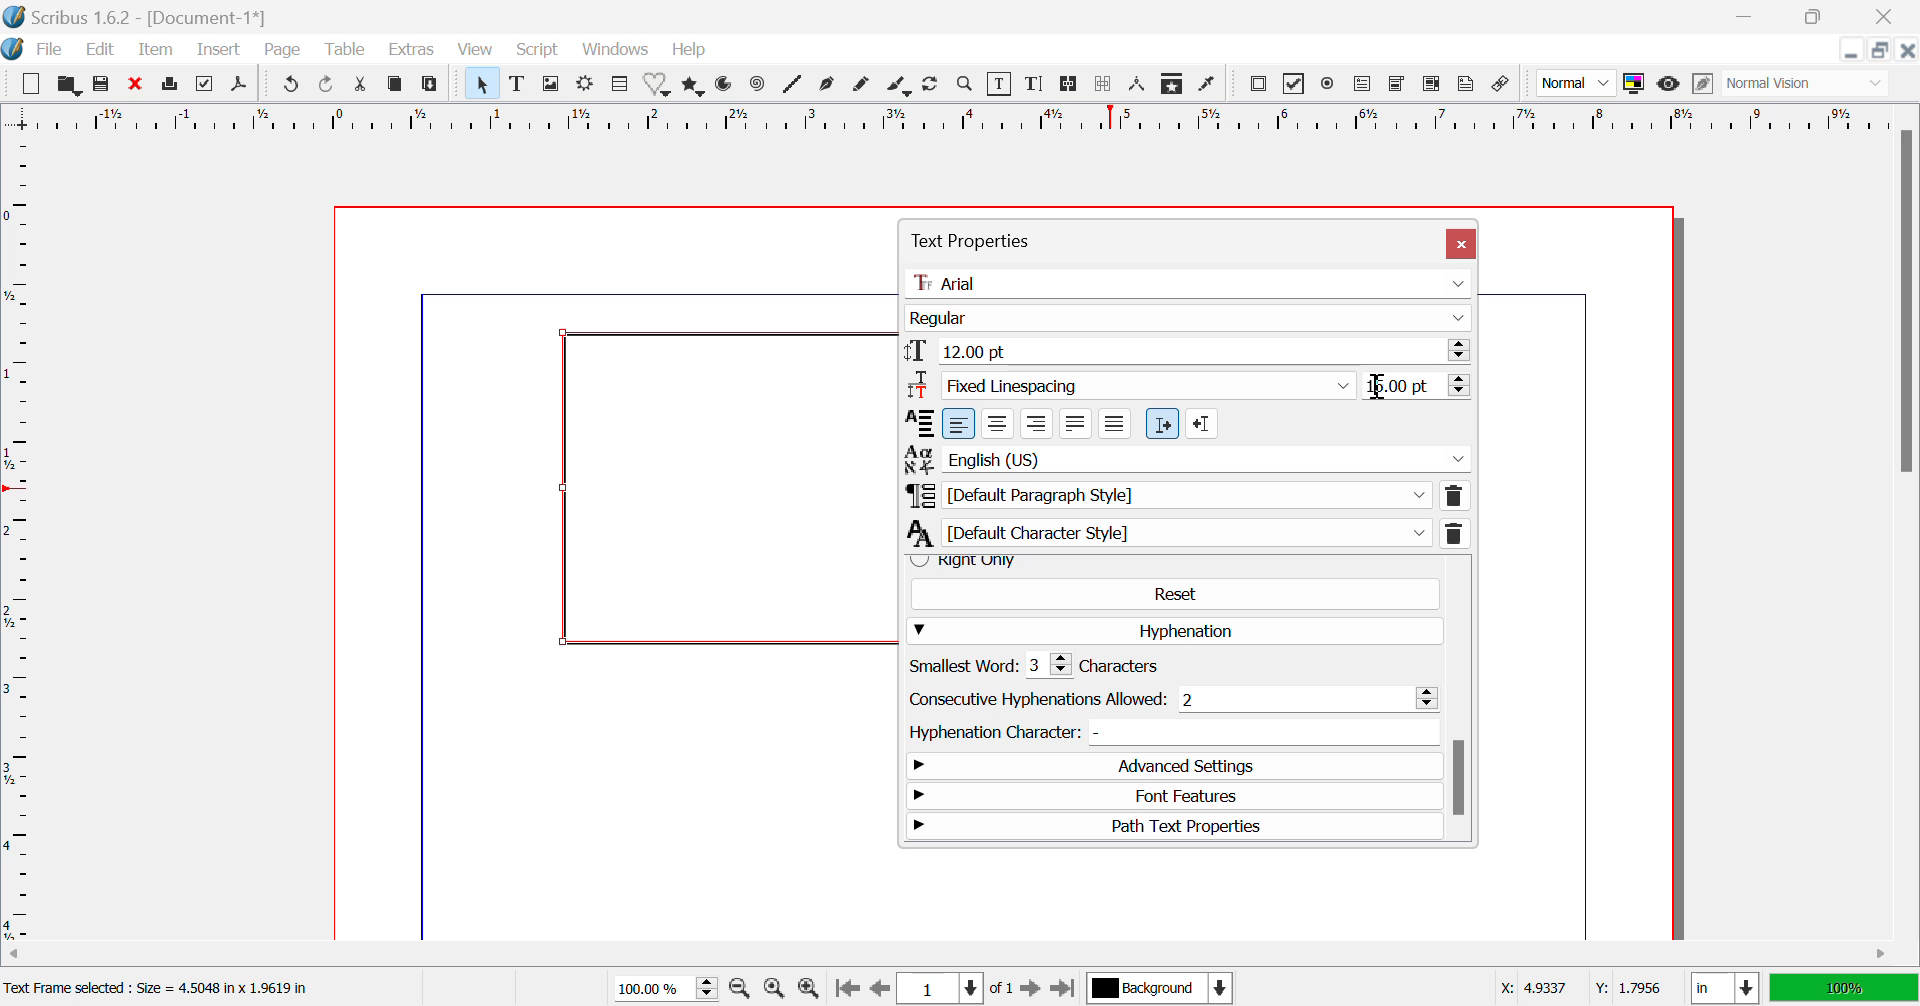 This screenshot has width=1920, height=1006. Describe the element at coordinates (1295, 83) in the screenshot. I see `PDF checkbox` at that location.